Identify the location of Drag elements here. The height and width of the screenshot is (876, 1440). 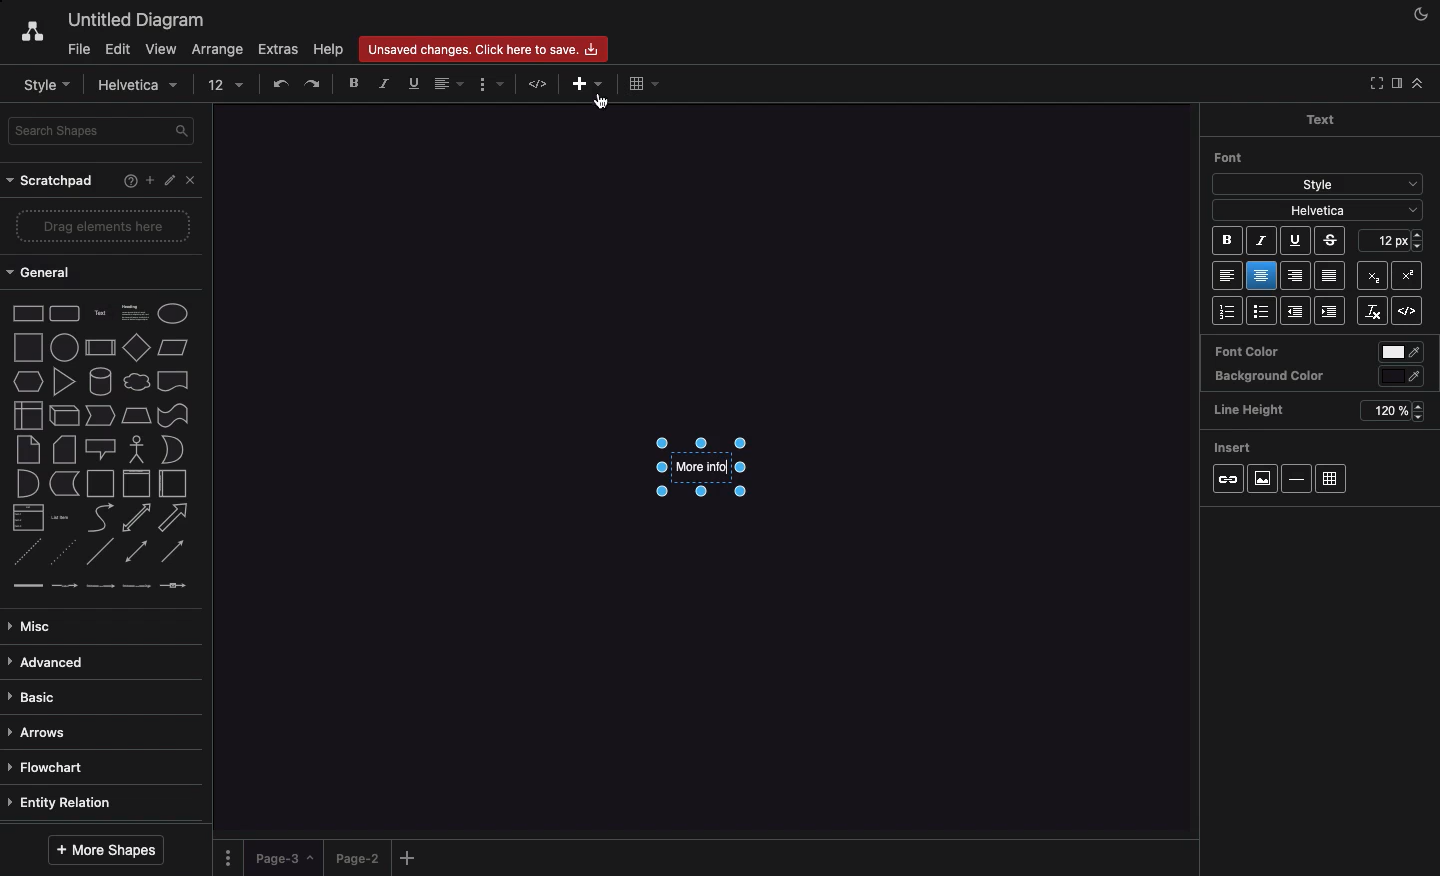
(105, 225).